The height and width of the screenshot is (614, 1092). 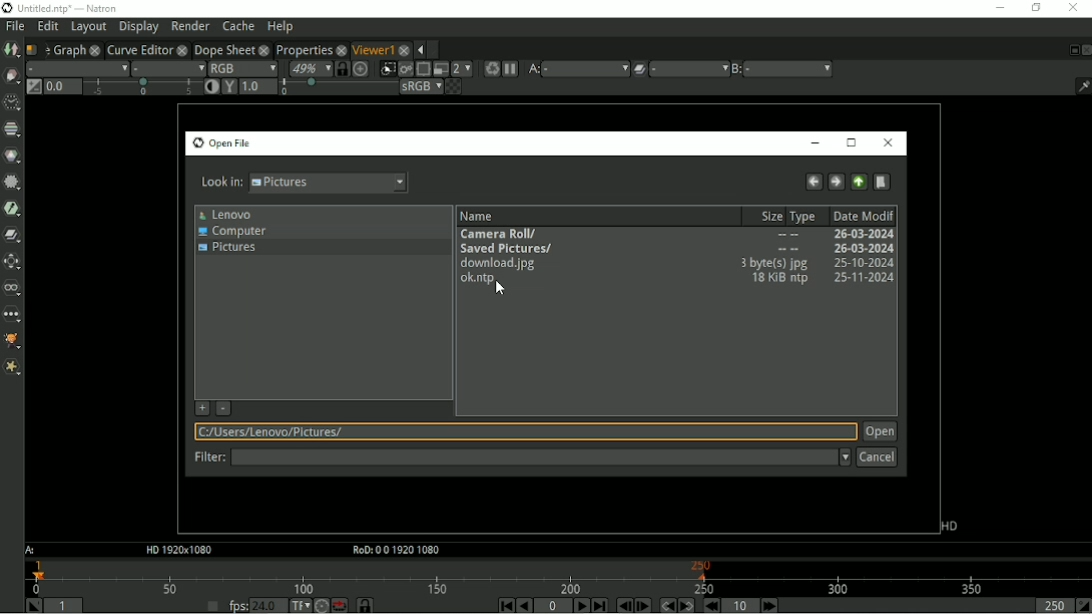 I want to click on Timeline, so click(x=558, y=576).